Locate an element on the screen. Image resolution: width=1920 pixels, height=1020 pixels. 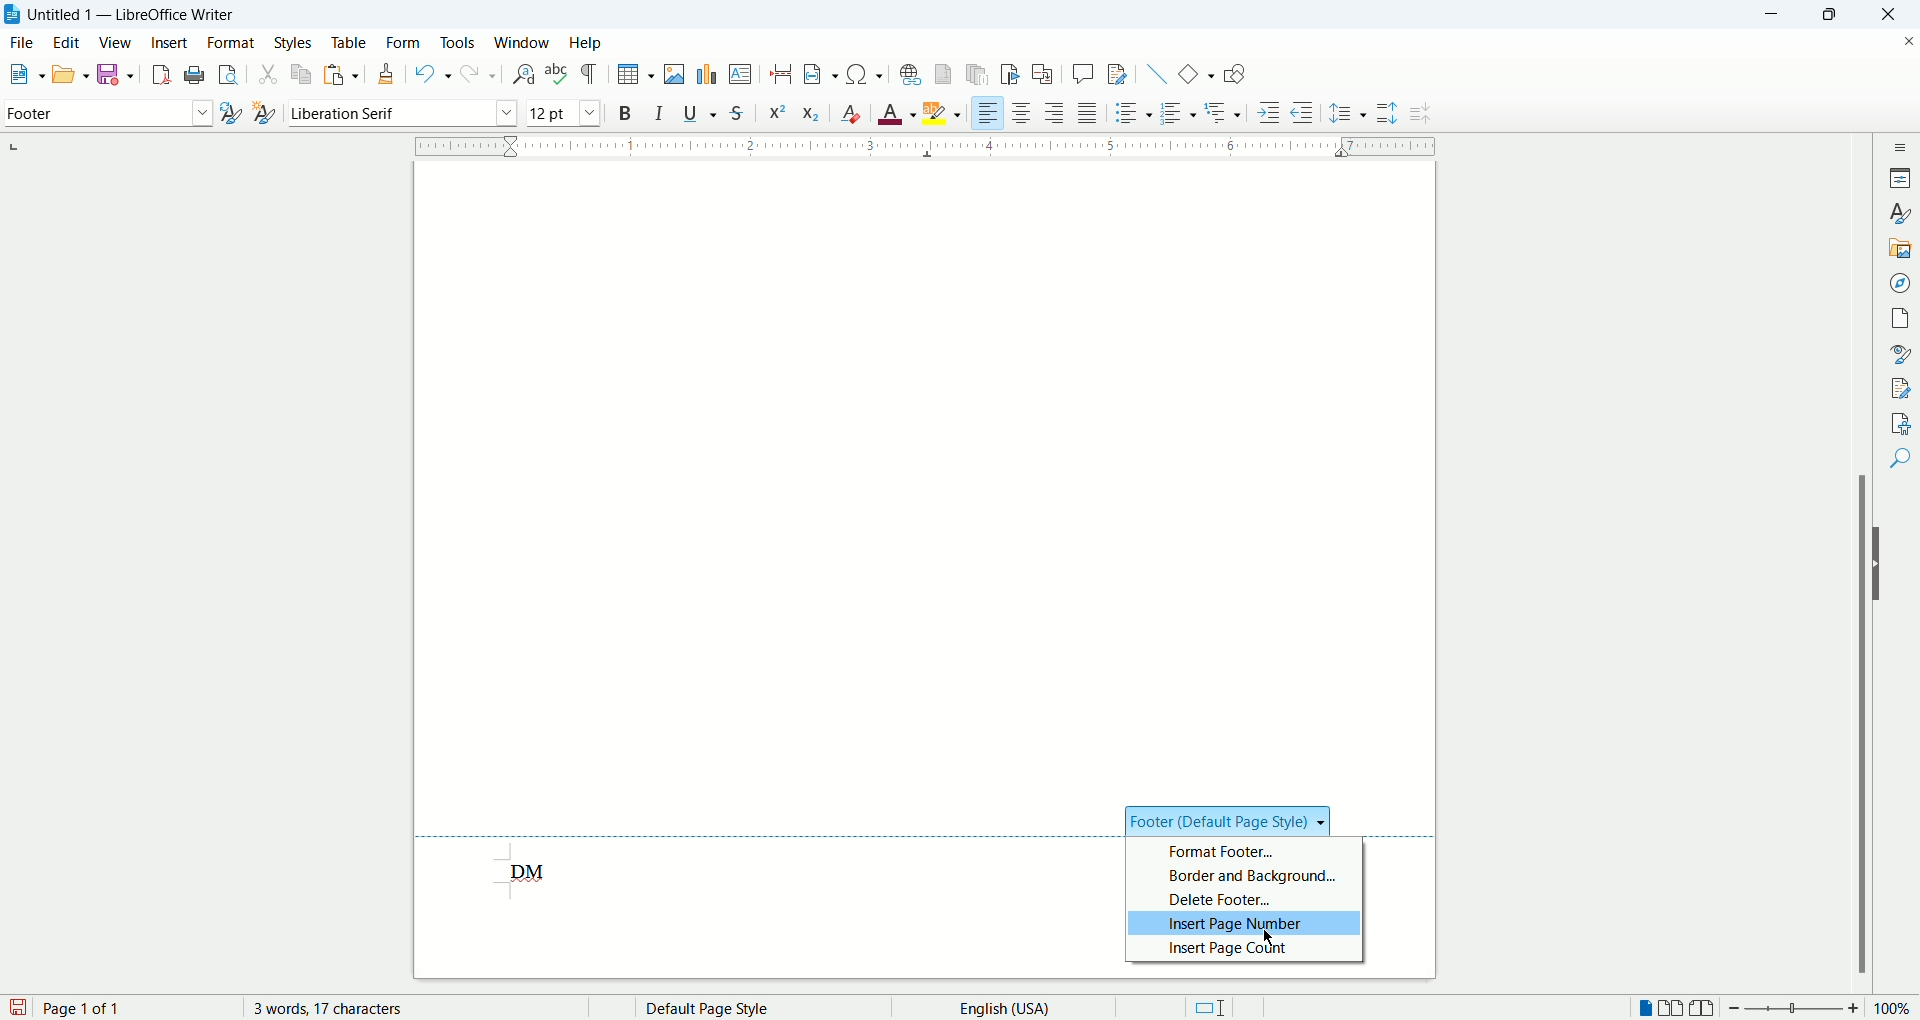
style inspector is located at coordinates (1903, 354).